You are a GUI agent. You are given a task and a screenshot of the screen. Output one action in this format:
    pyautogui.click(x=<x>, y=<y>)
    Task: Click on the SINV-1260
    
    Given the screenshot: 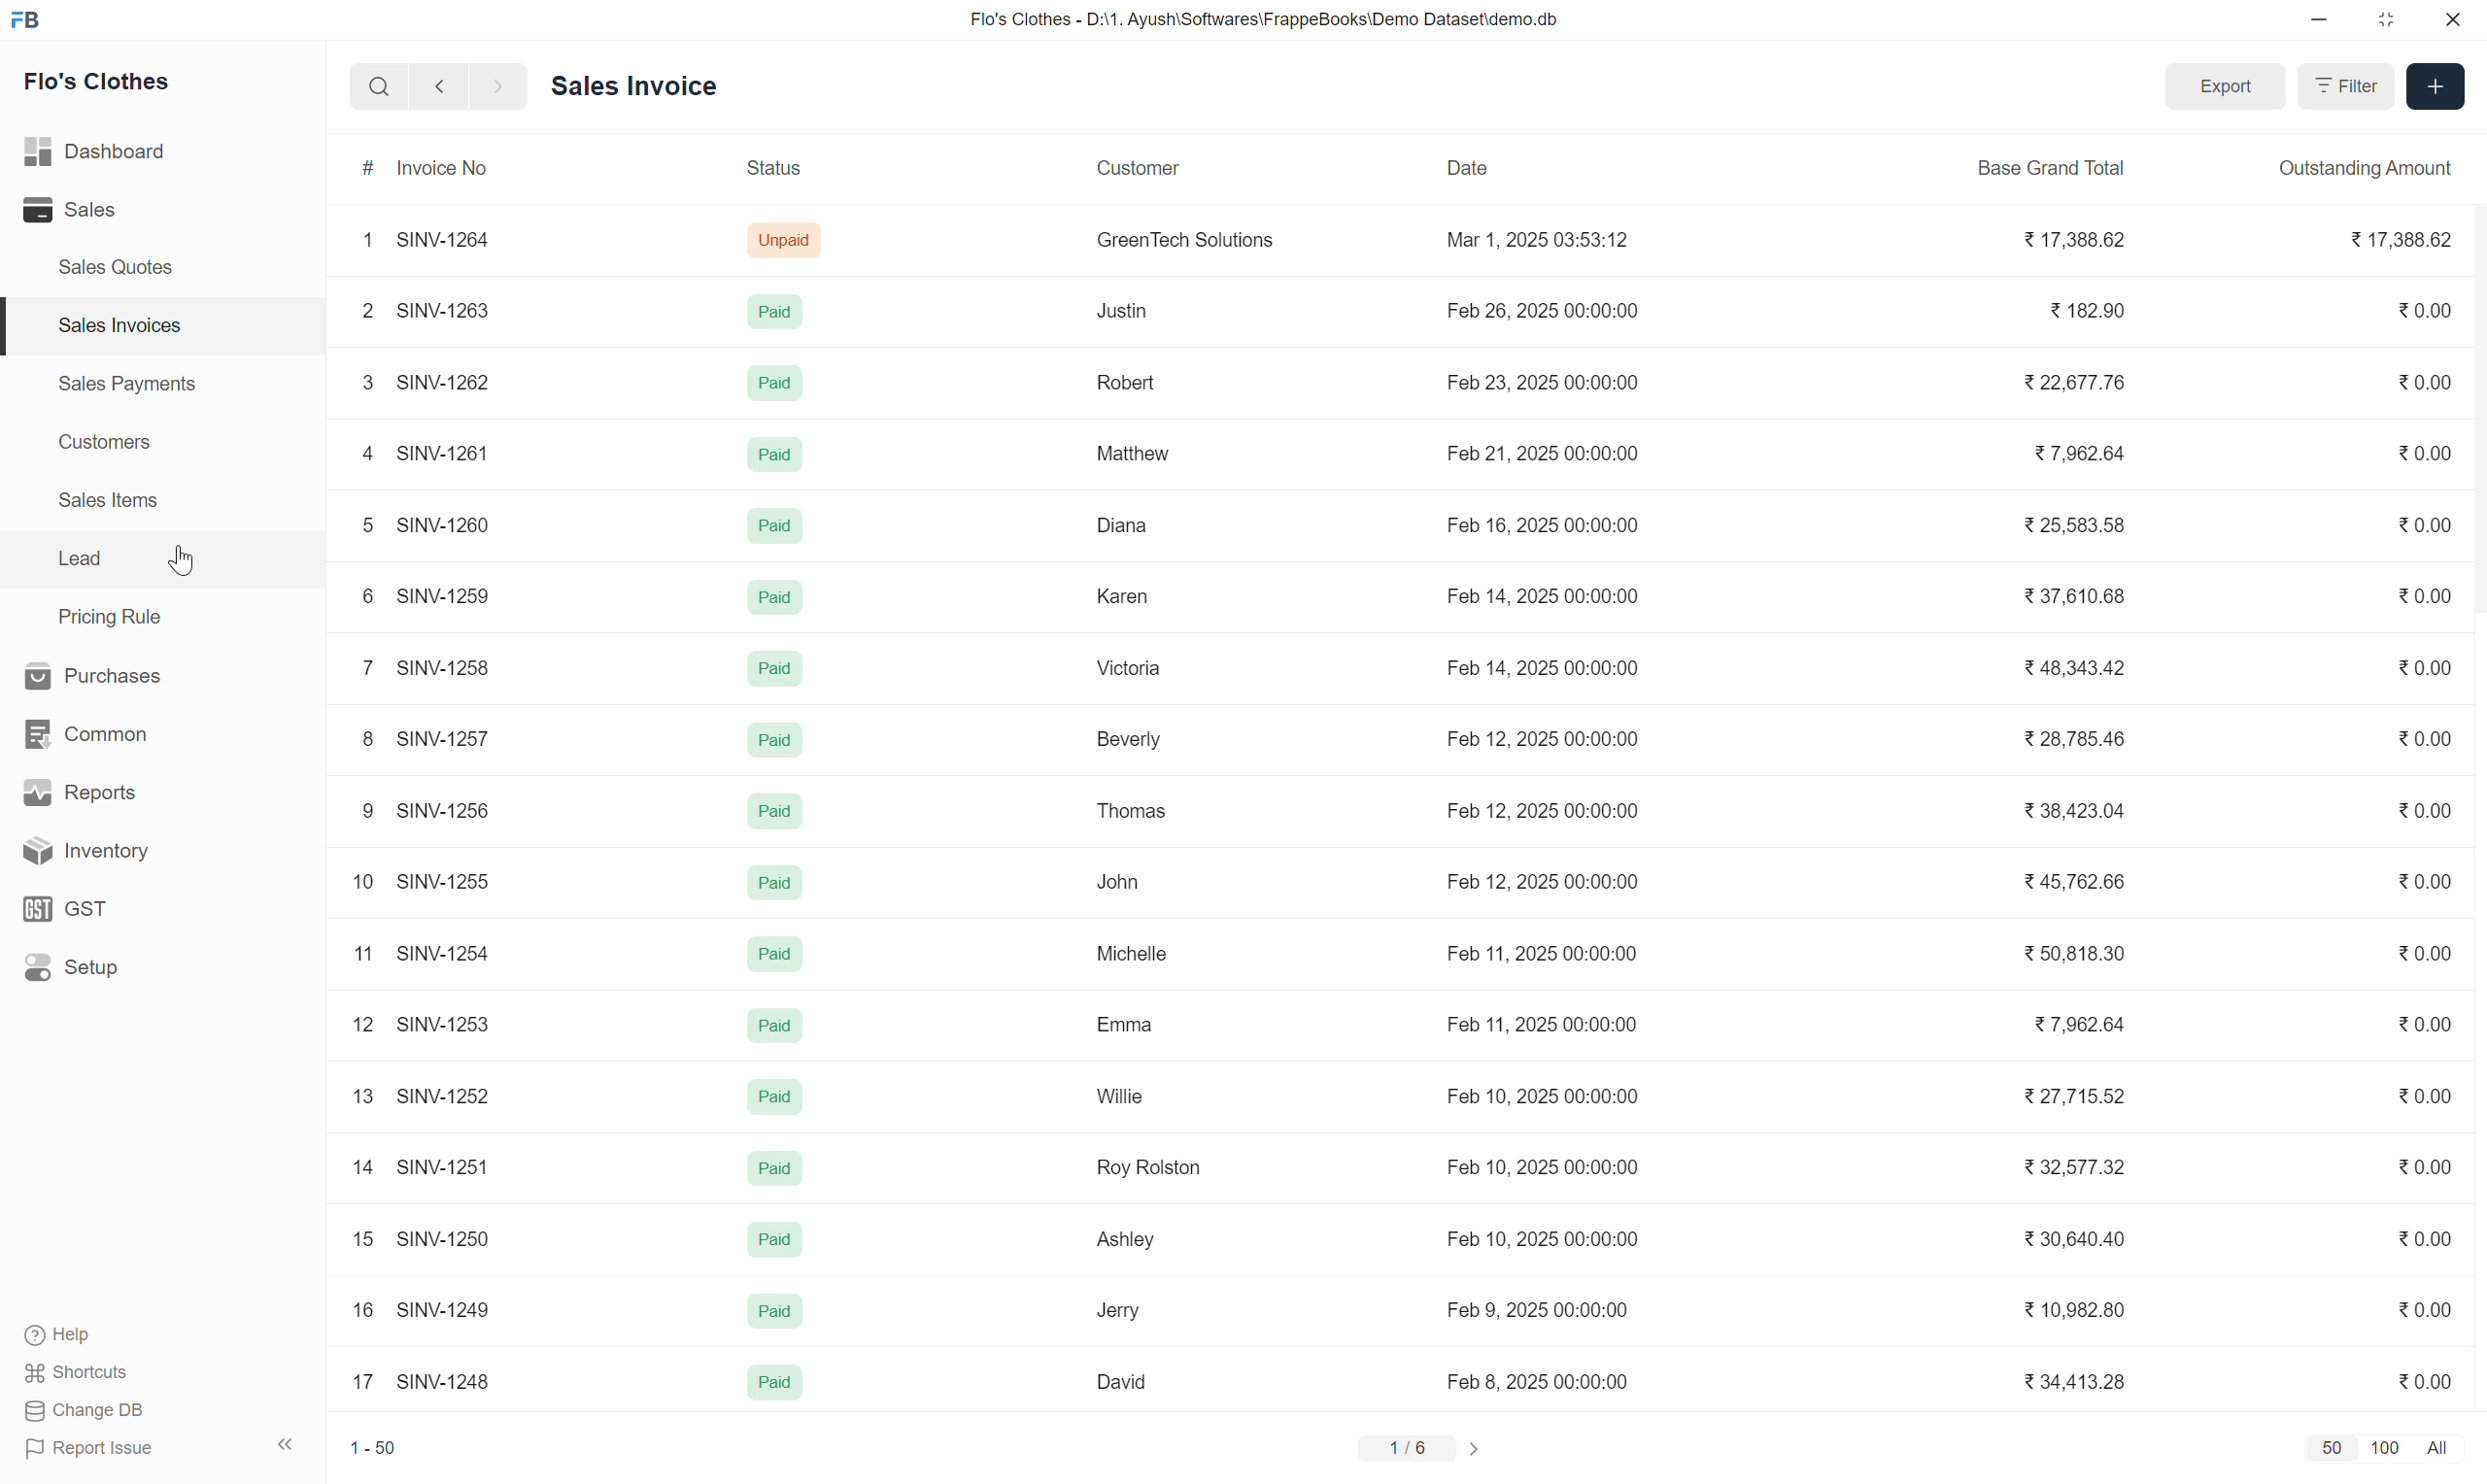 What is the action you would take?
    pyautogui.click(x=451, y=523)
    